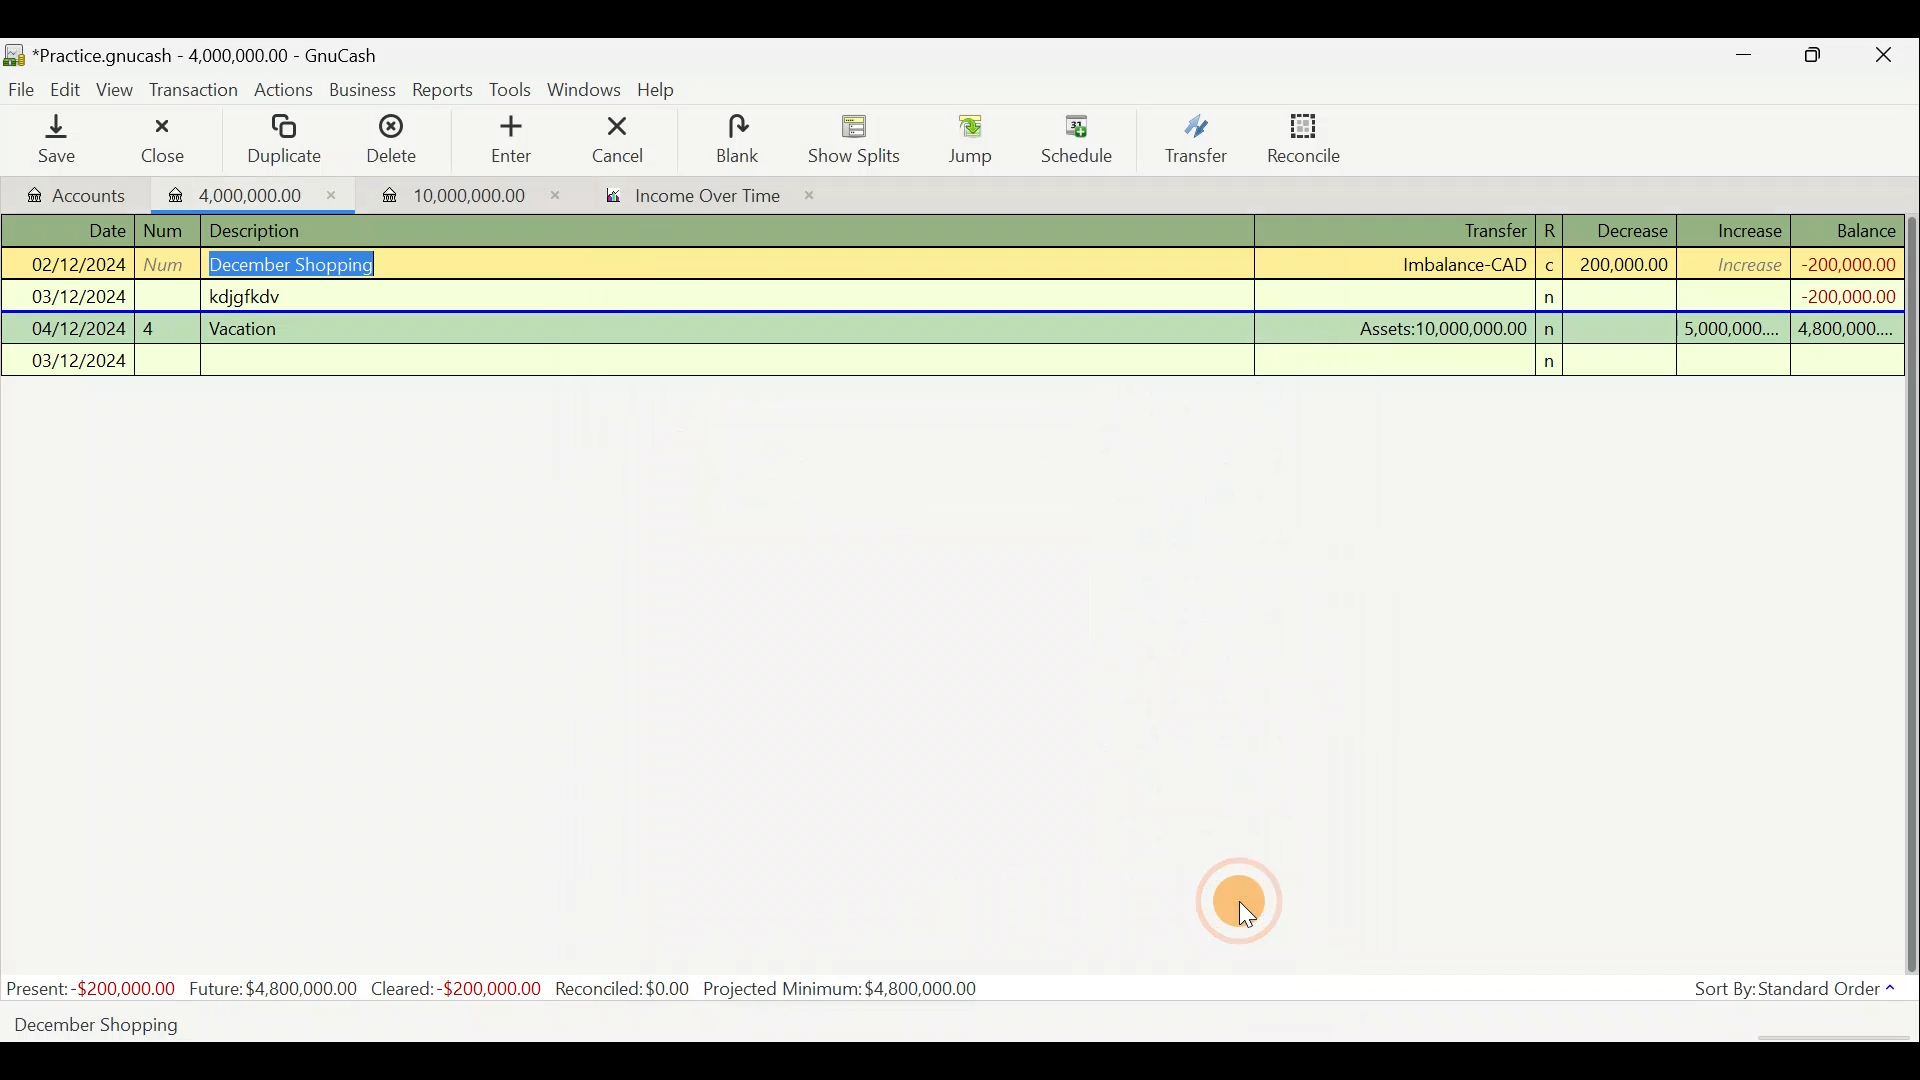 This screenshot has height=1080, width=1920. I want to click on Close, so click(1885, 58).